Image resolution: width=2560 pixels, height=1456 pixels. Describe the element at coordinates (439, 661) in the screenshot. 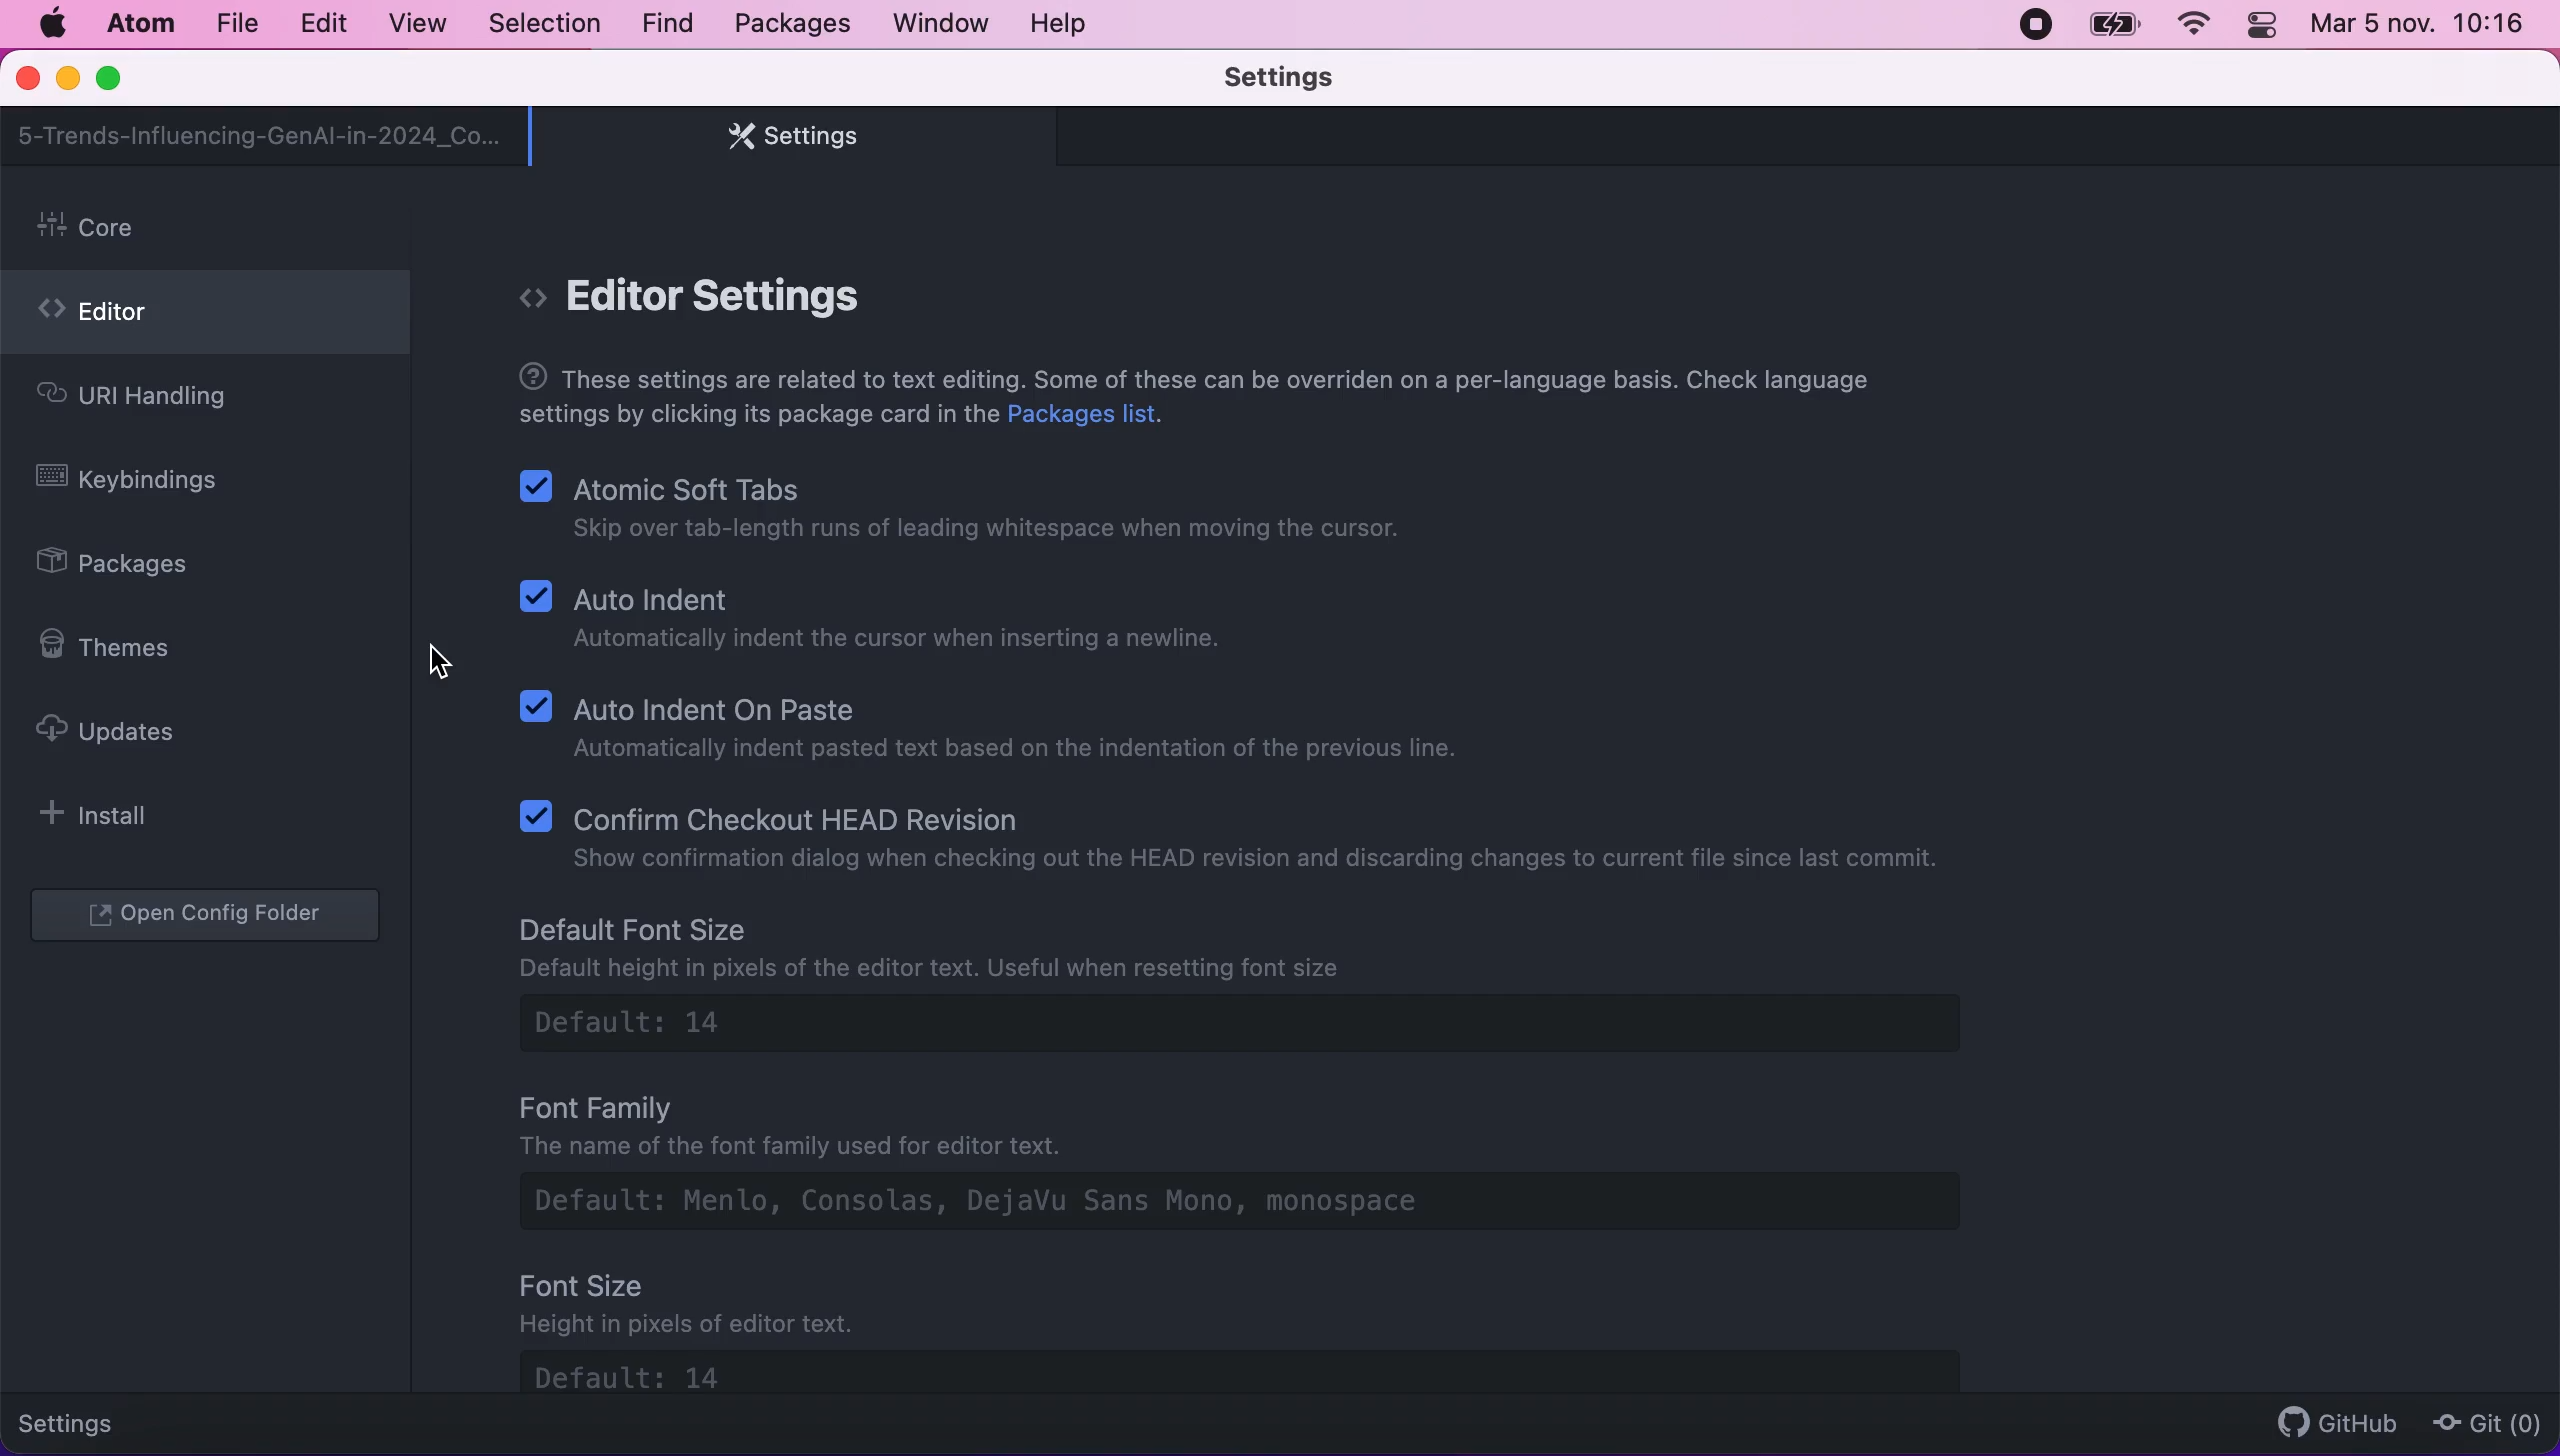

I see `cursor` at that location.